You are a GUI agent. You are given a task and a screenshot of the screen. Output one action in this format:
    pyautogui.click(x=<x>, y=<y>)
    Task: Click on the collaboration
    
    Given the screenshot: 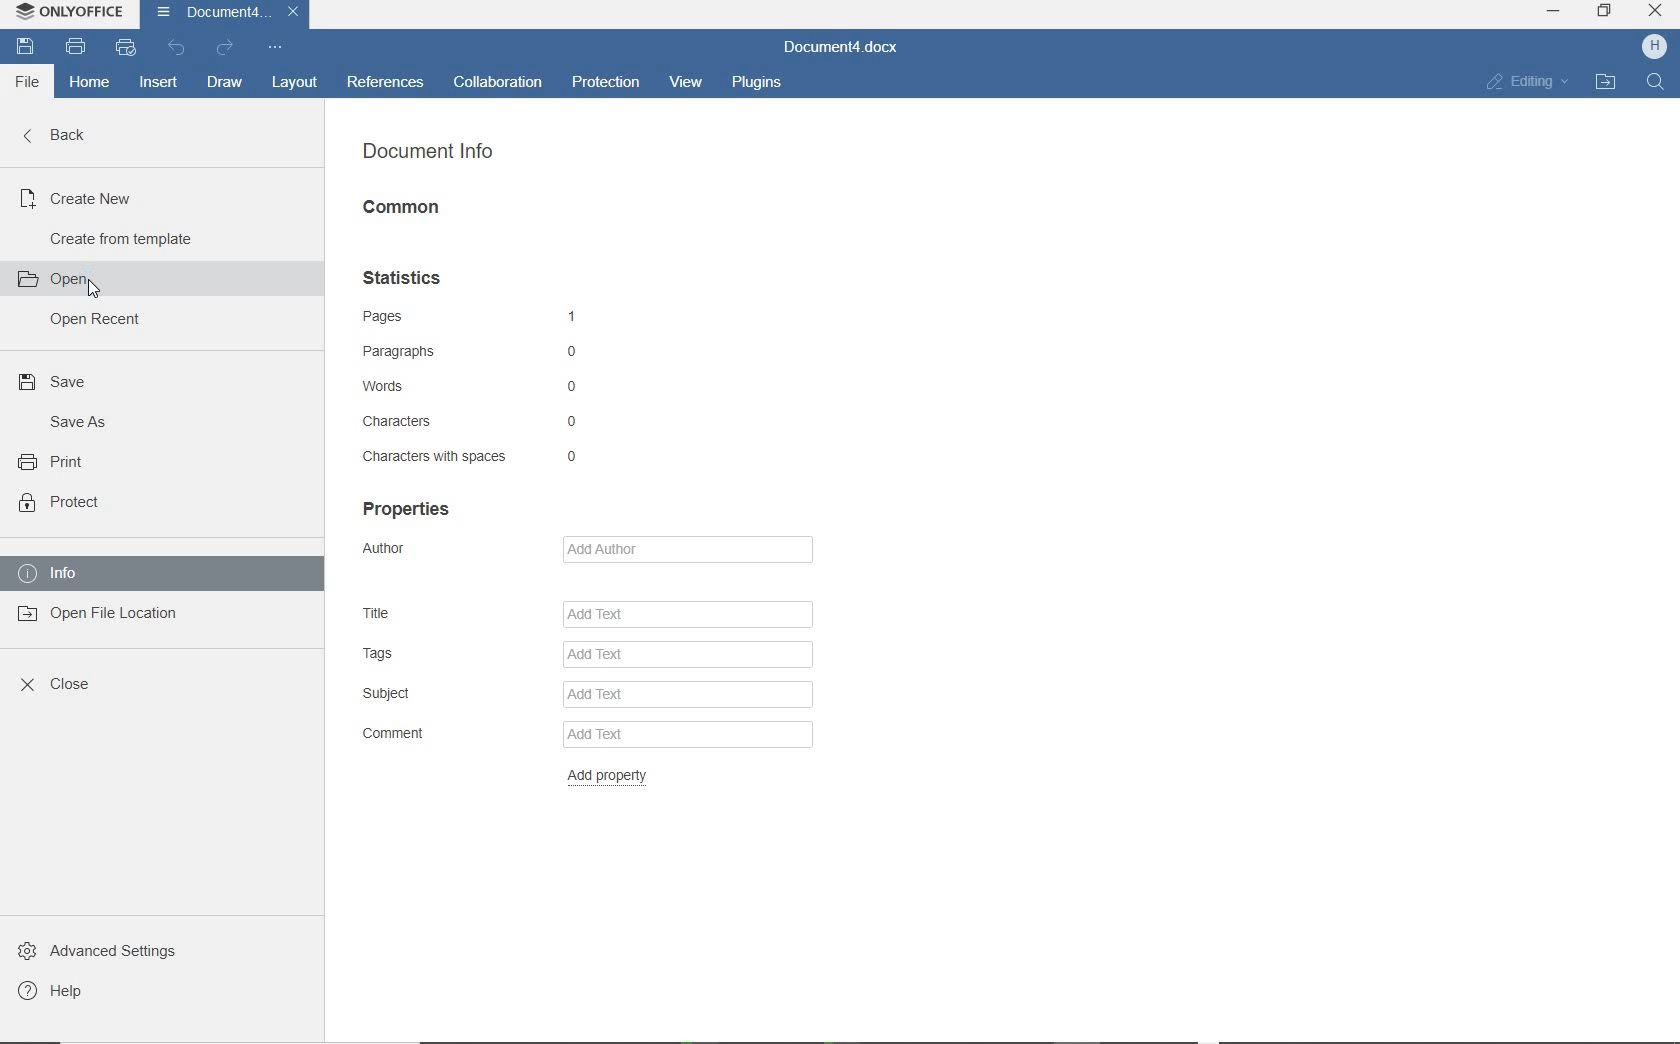 What is the action you would take?
    pyautogui.click(x=499, y=84)
    